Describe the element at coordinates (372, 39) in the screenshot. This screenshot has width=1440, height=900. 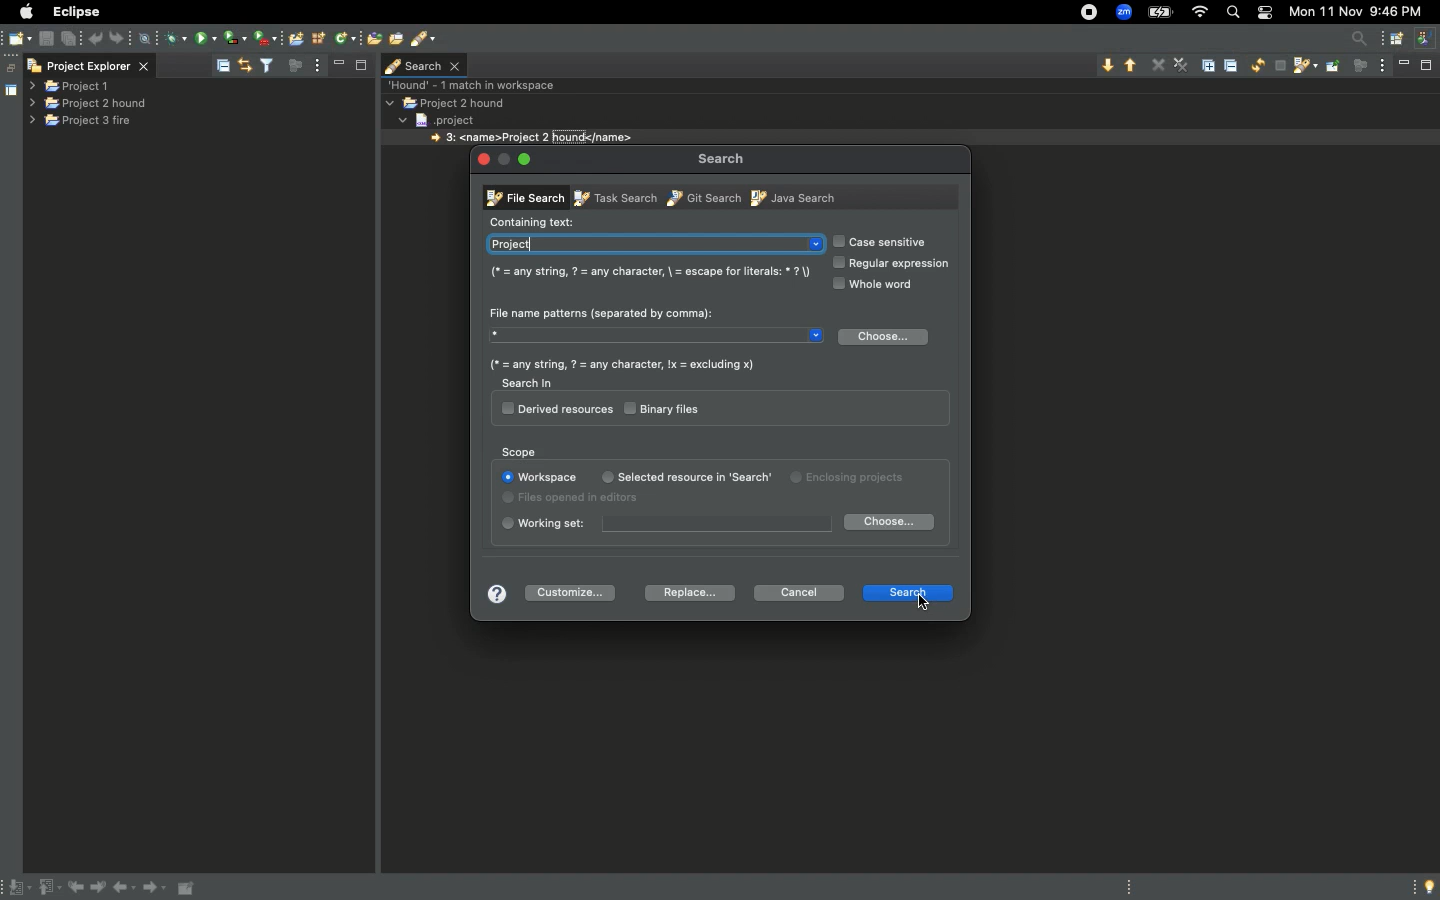
I see `open type` at that location.